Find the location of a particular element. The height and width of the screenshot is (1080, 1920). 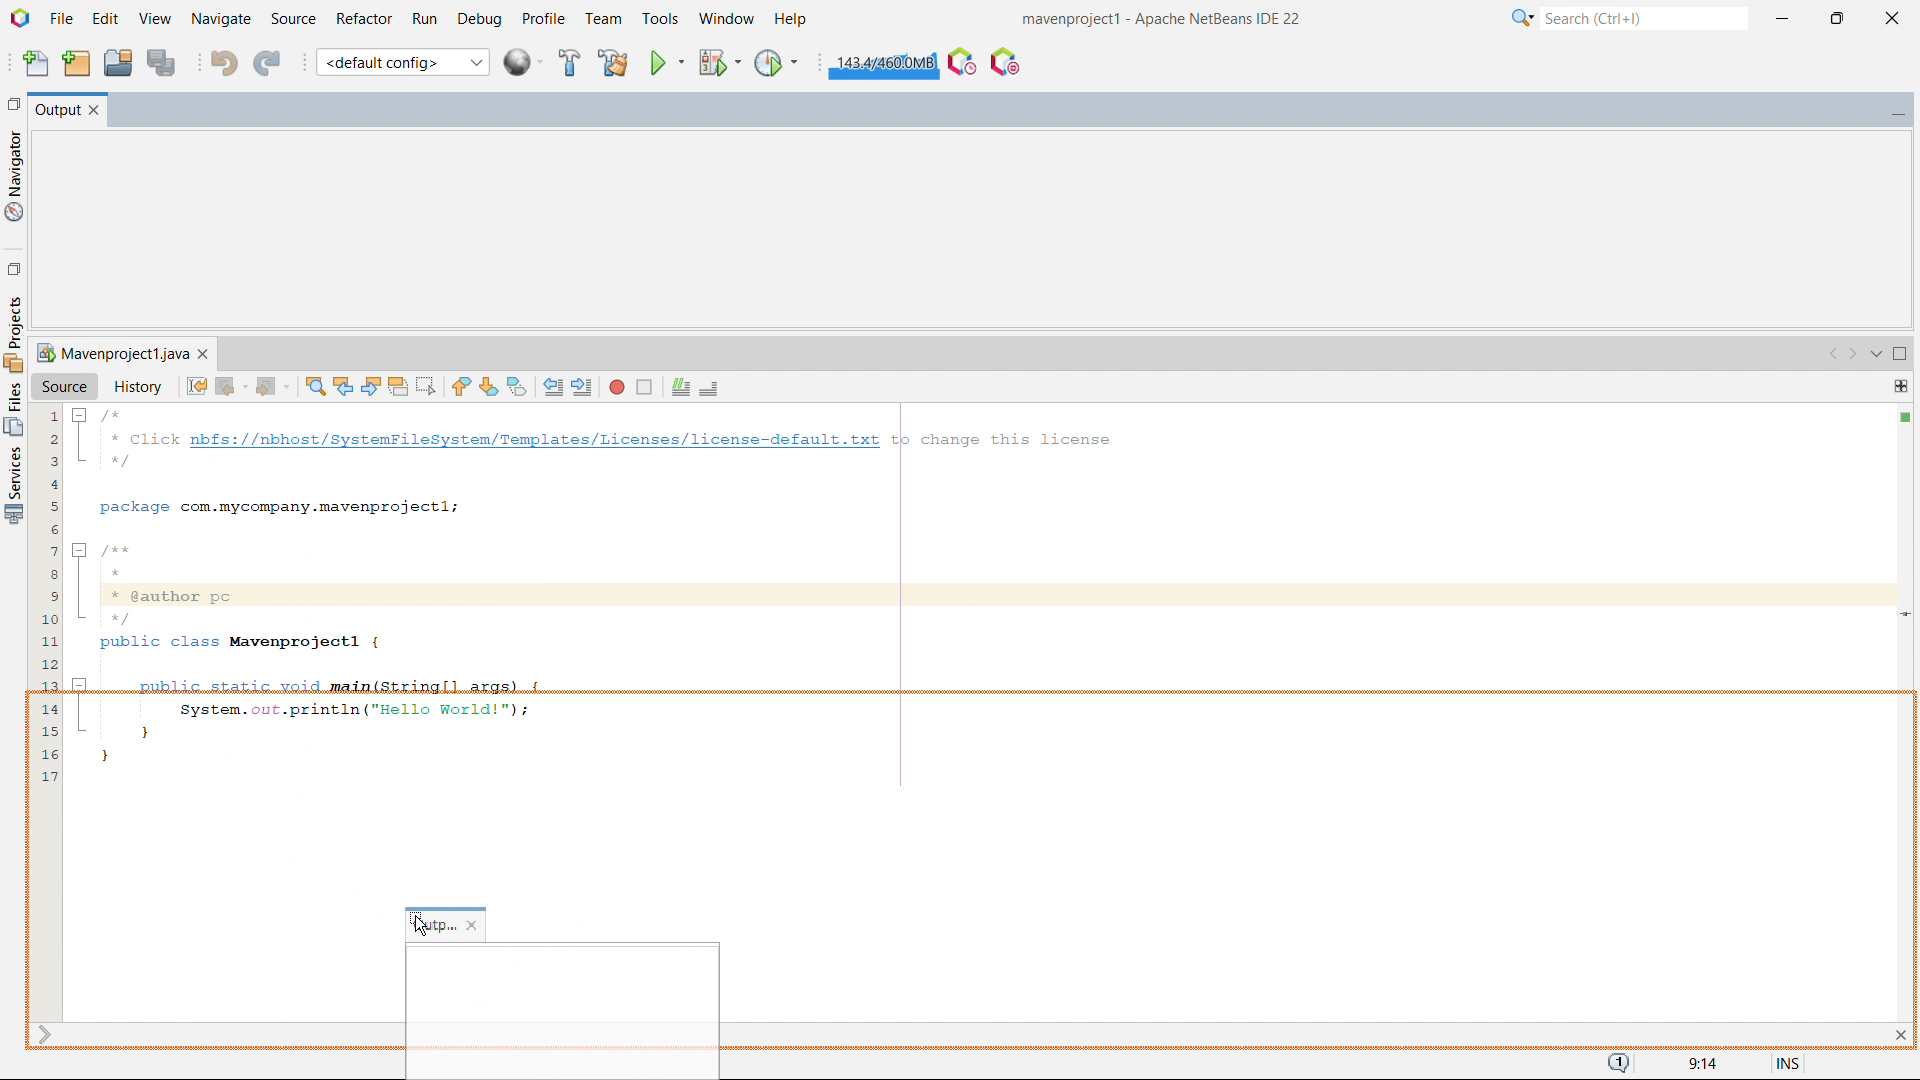

drag to split windpw is located at coordinates (1900, 386).